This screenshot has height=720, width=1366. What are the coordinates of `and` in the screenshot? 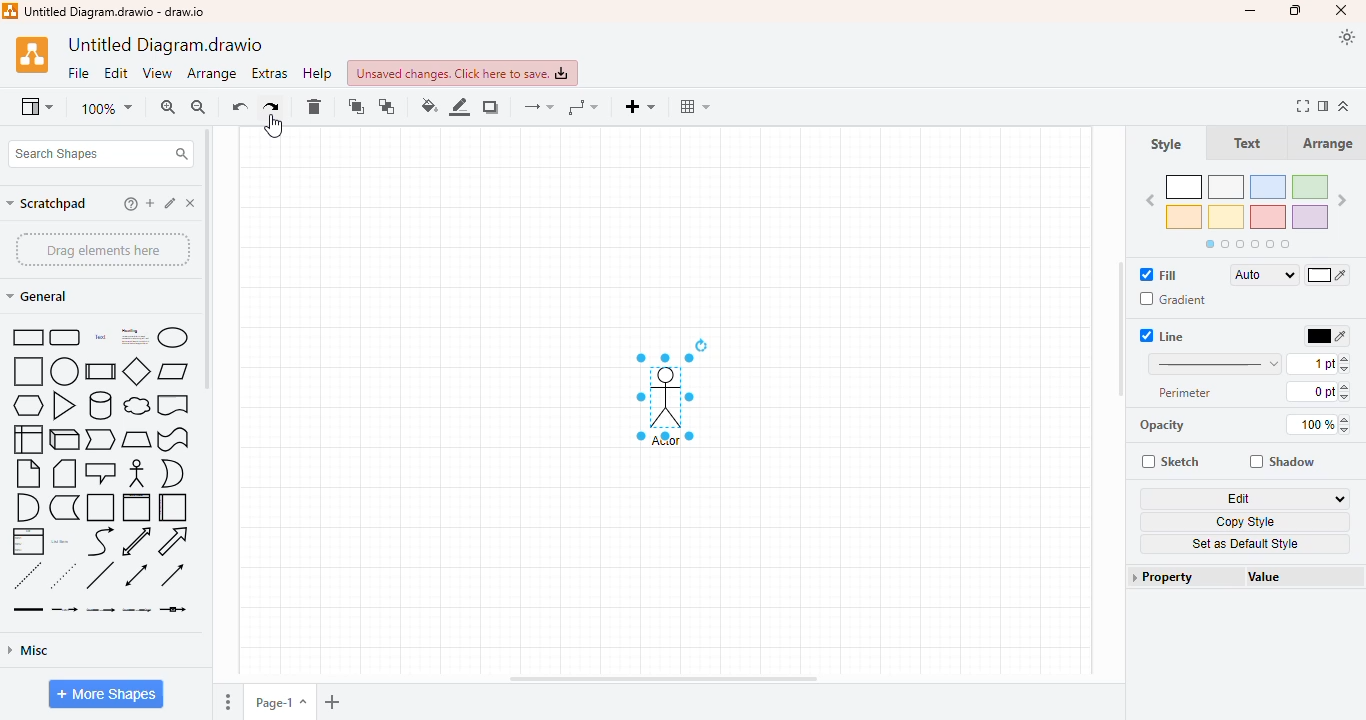 It's located at (26, 508).